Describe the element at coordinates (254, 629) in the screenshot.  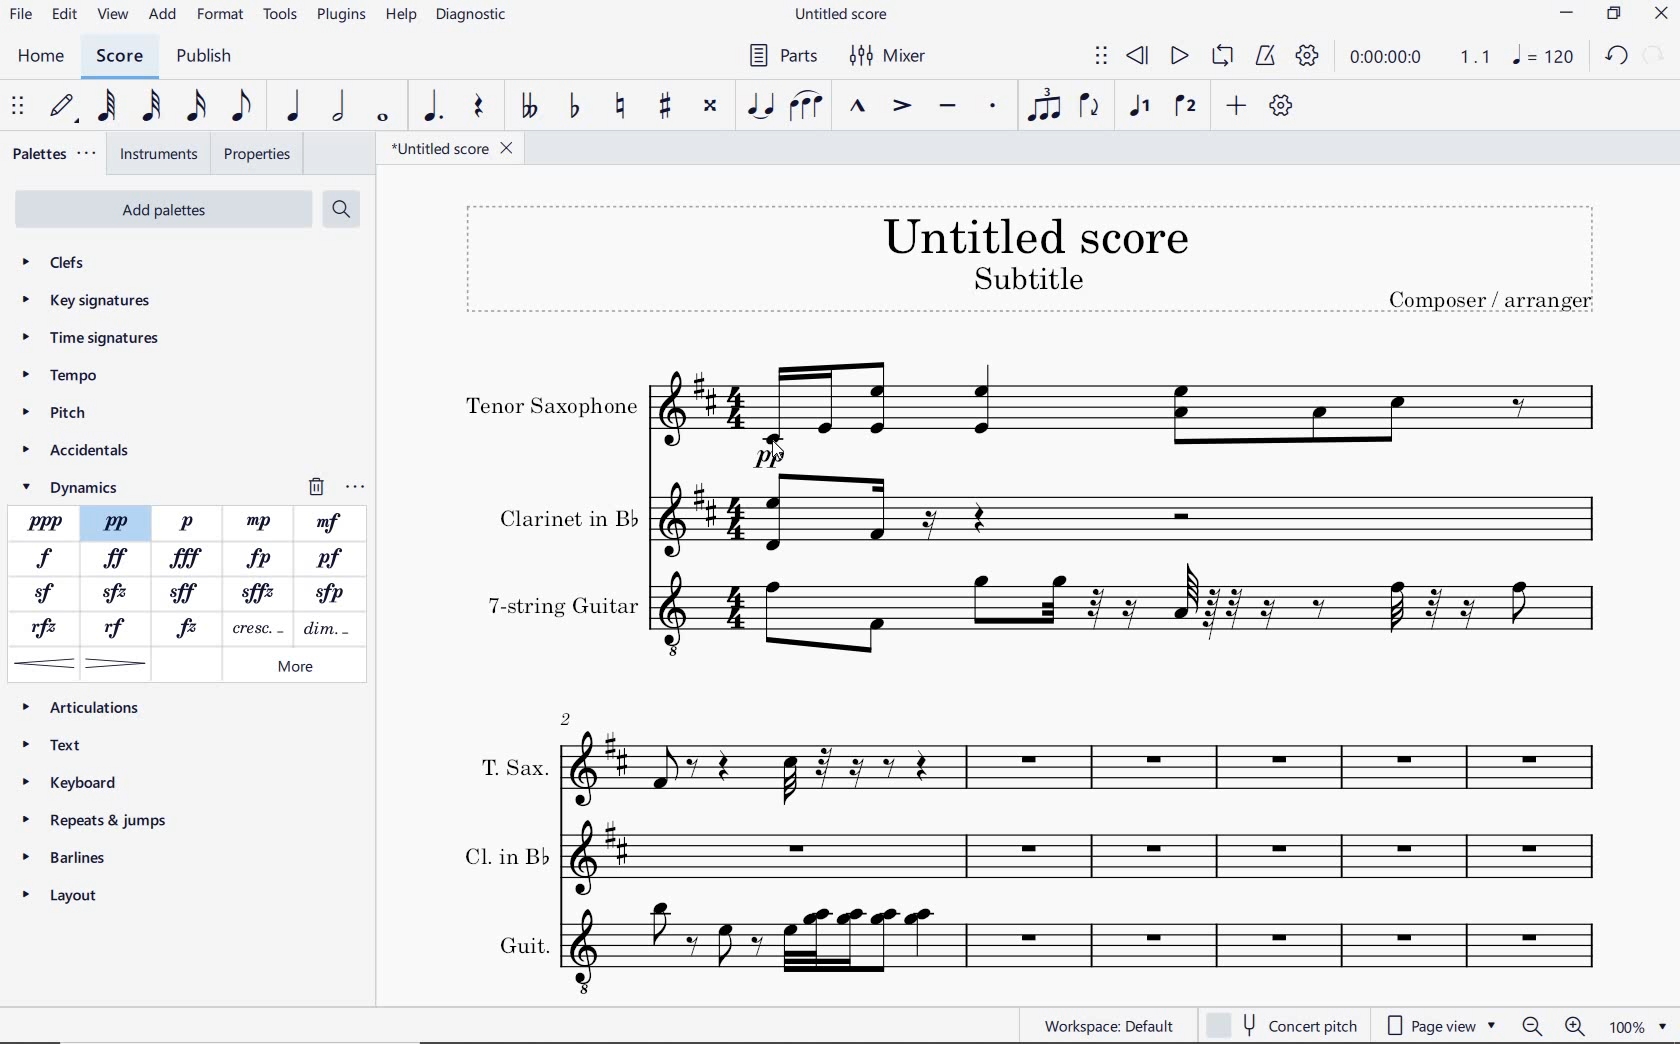
I see `CRESCENDO LINE` at that location.